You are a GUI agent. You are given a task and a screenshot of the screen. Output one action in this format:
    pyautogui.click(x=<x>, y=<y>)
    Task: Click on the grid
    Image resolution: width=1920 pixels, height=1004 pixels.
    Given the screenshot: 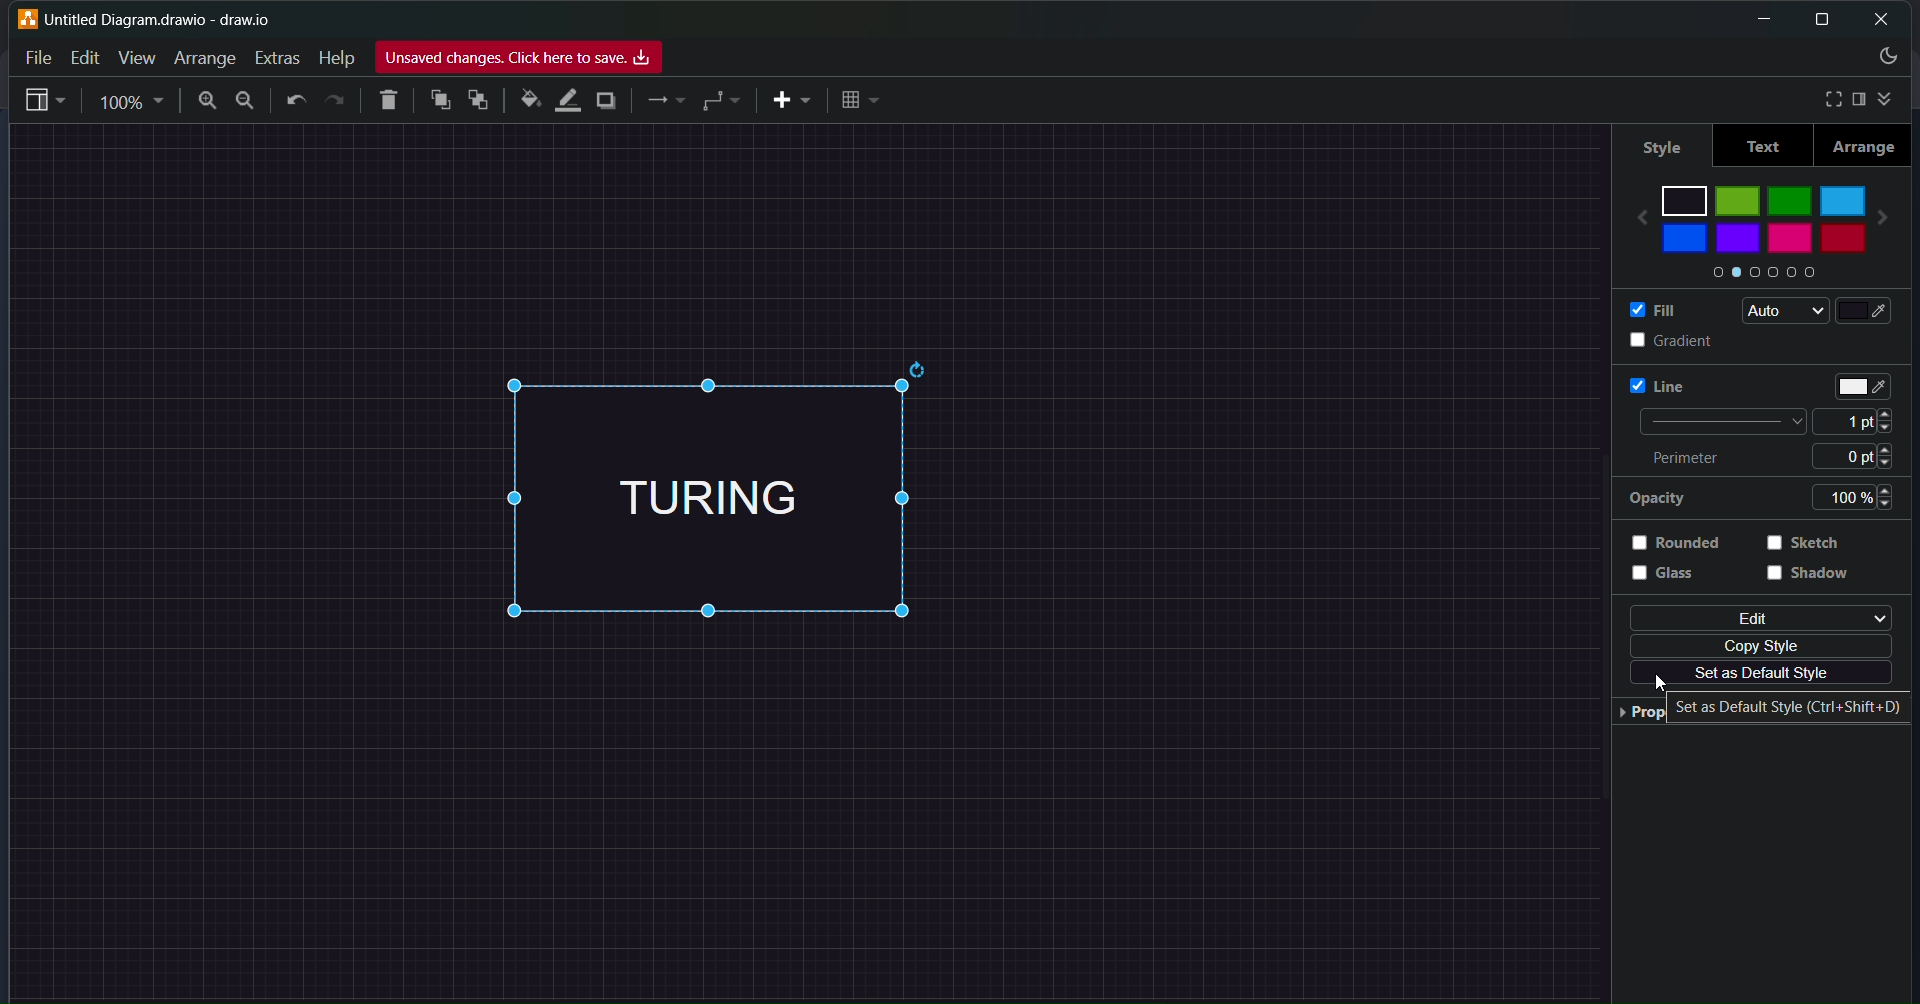 What is the action you would take?
    pyautogui.click(x=862, y=100)
    